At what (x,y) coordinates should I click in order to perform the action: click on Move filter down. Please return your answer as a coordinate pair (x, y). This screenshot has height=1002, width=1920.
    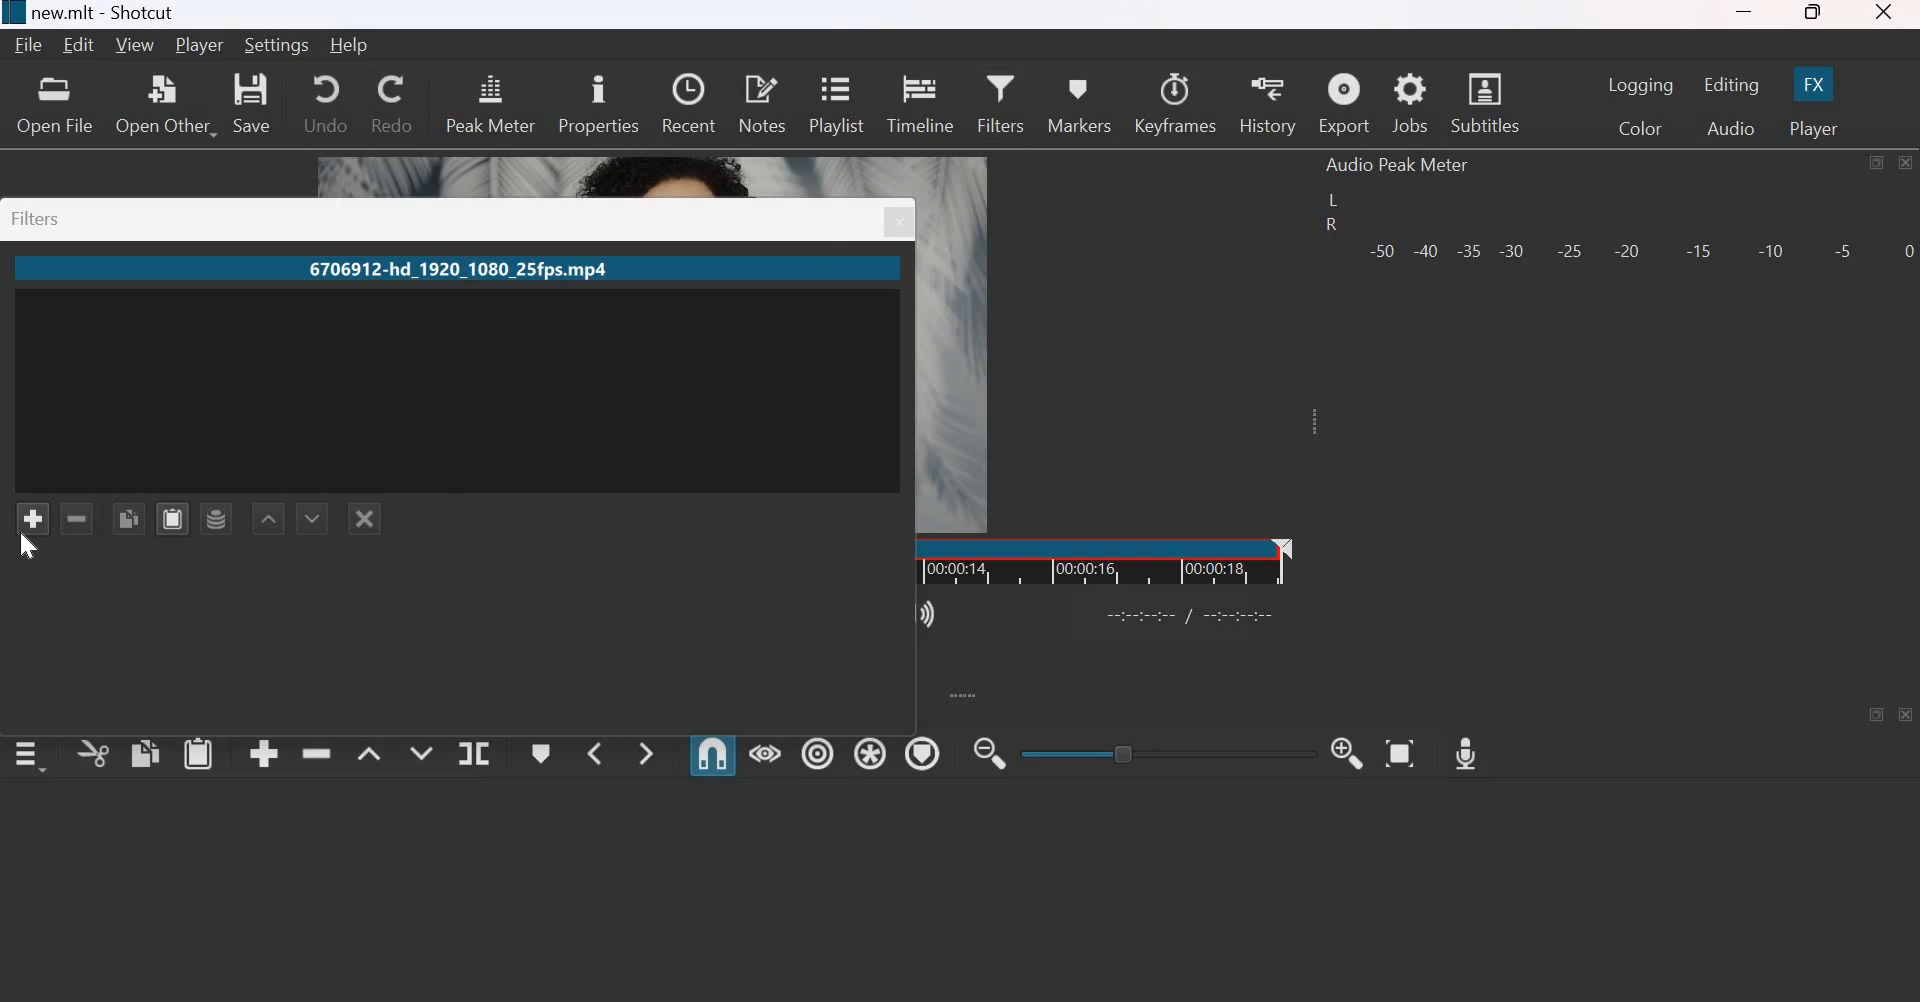
    Looking at the image, I should click on (312, 516).